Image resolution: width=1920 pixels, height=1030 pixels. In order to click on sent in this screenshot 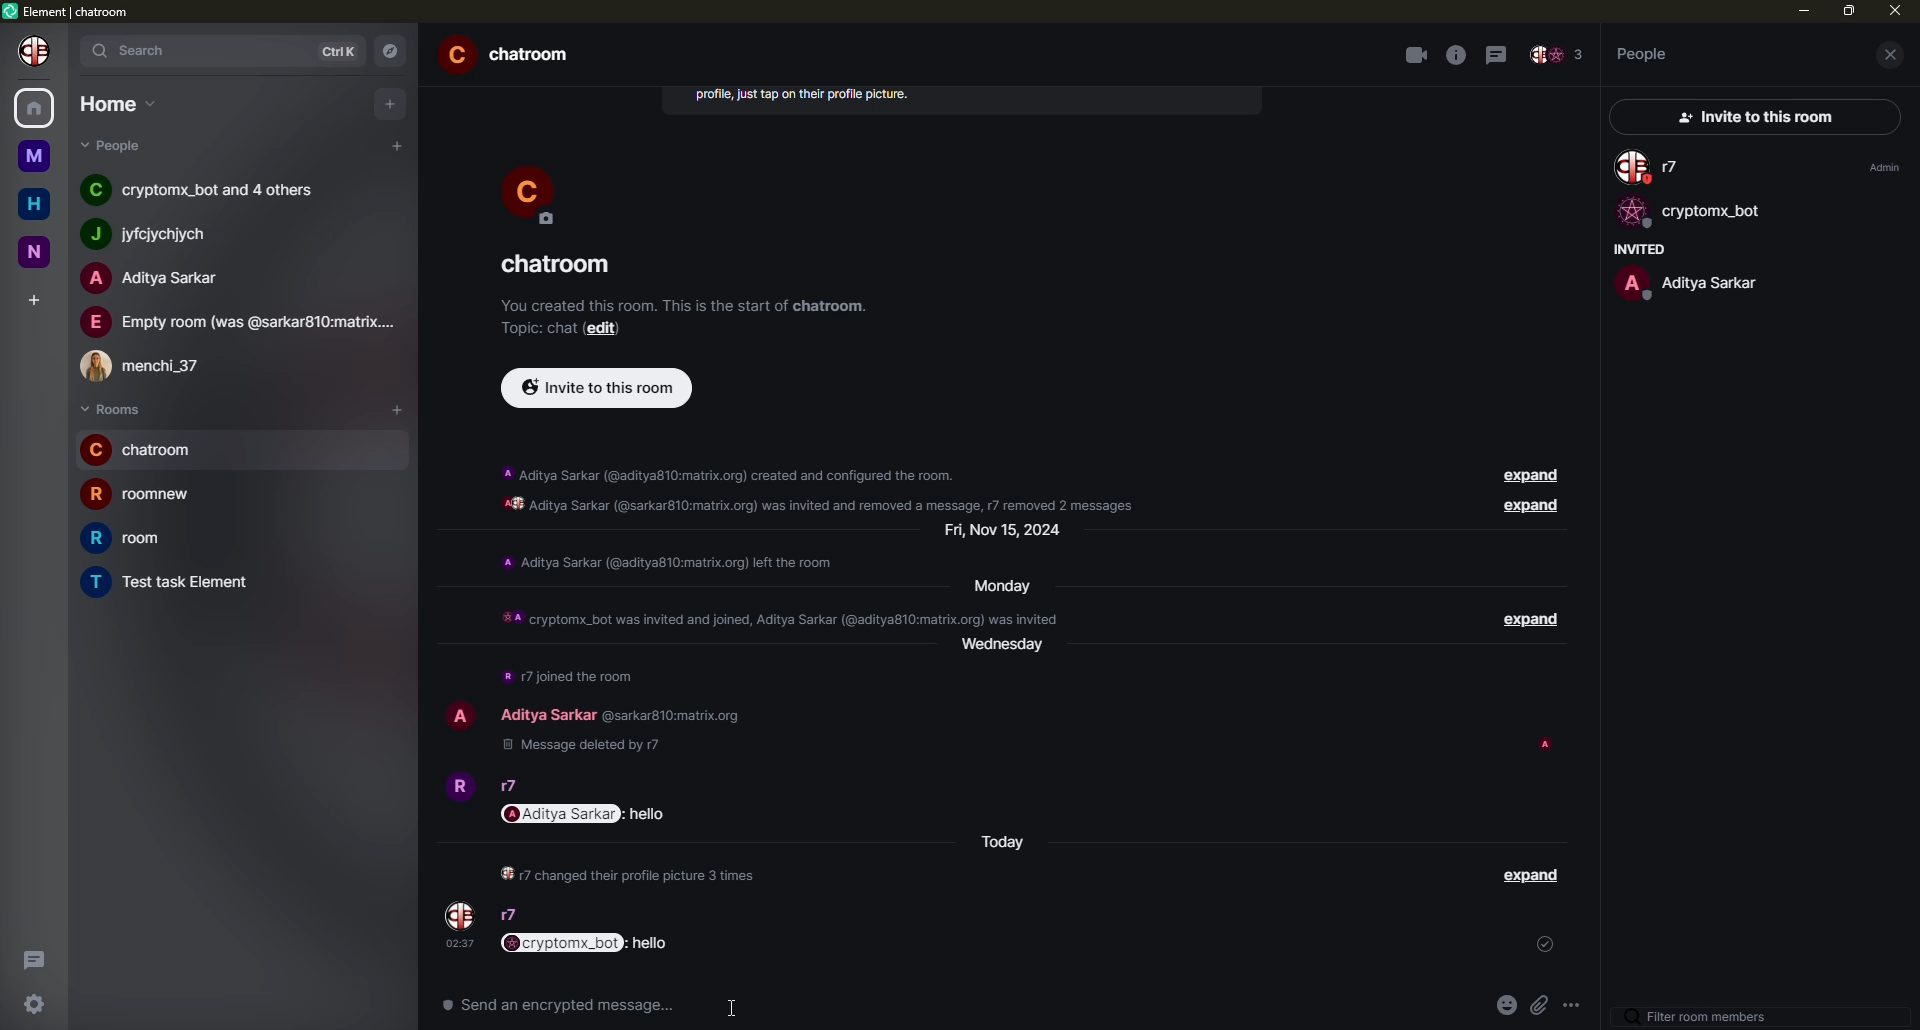, I will do `click(1531, 878)`.